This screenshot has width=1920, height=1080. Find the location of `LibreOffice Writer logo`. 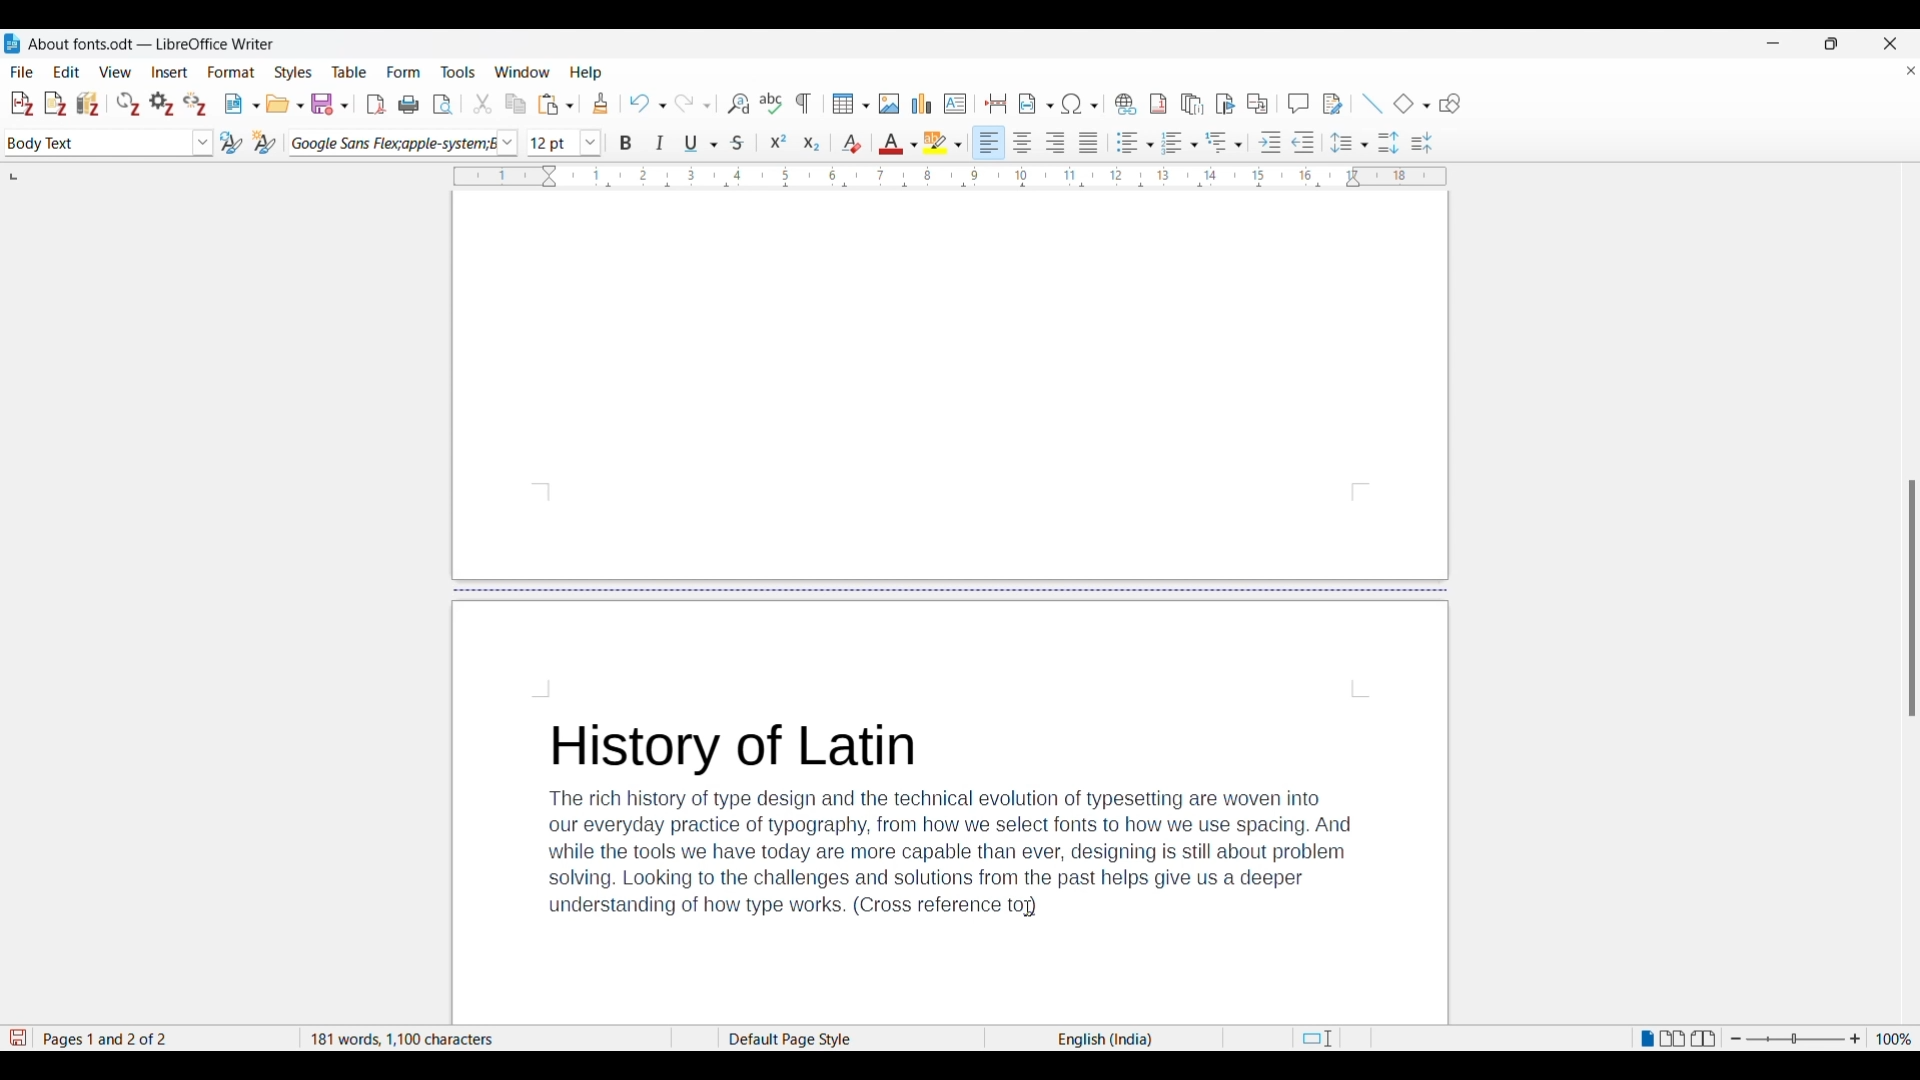

LibreOffice Writer logo is located at coordinates (12, 43).